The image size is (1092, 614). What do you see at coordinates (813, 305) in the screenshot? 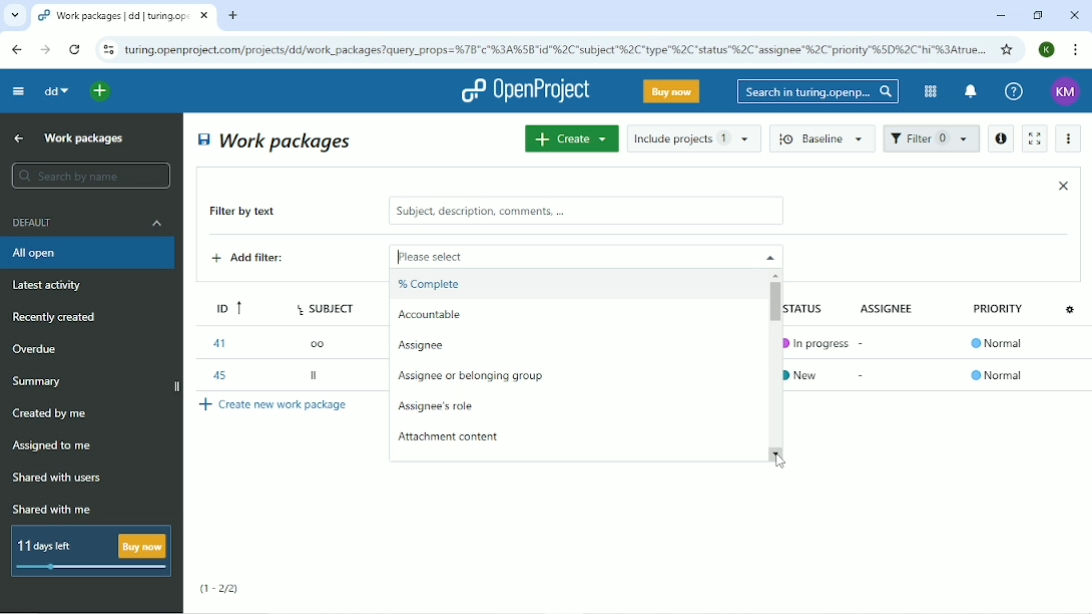
I see `Status` at bounding box center [813, 305].